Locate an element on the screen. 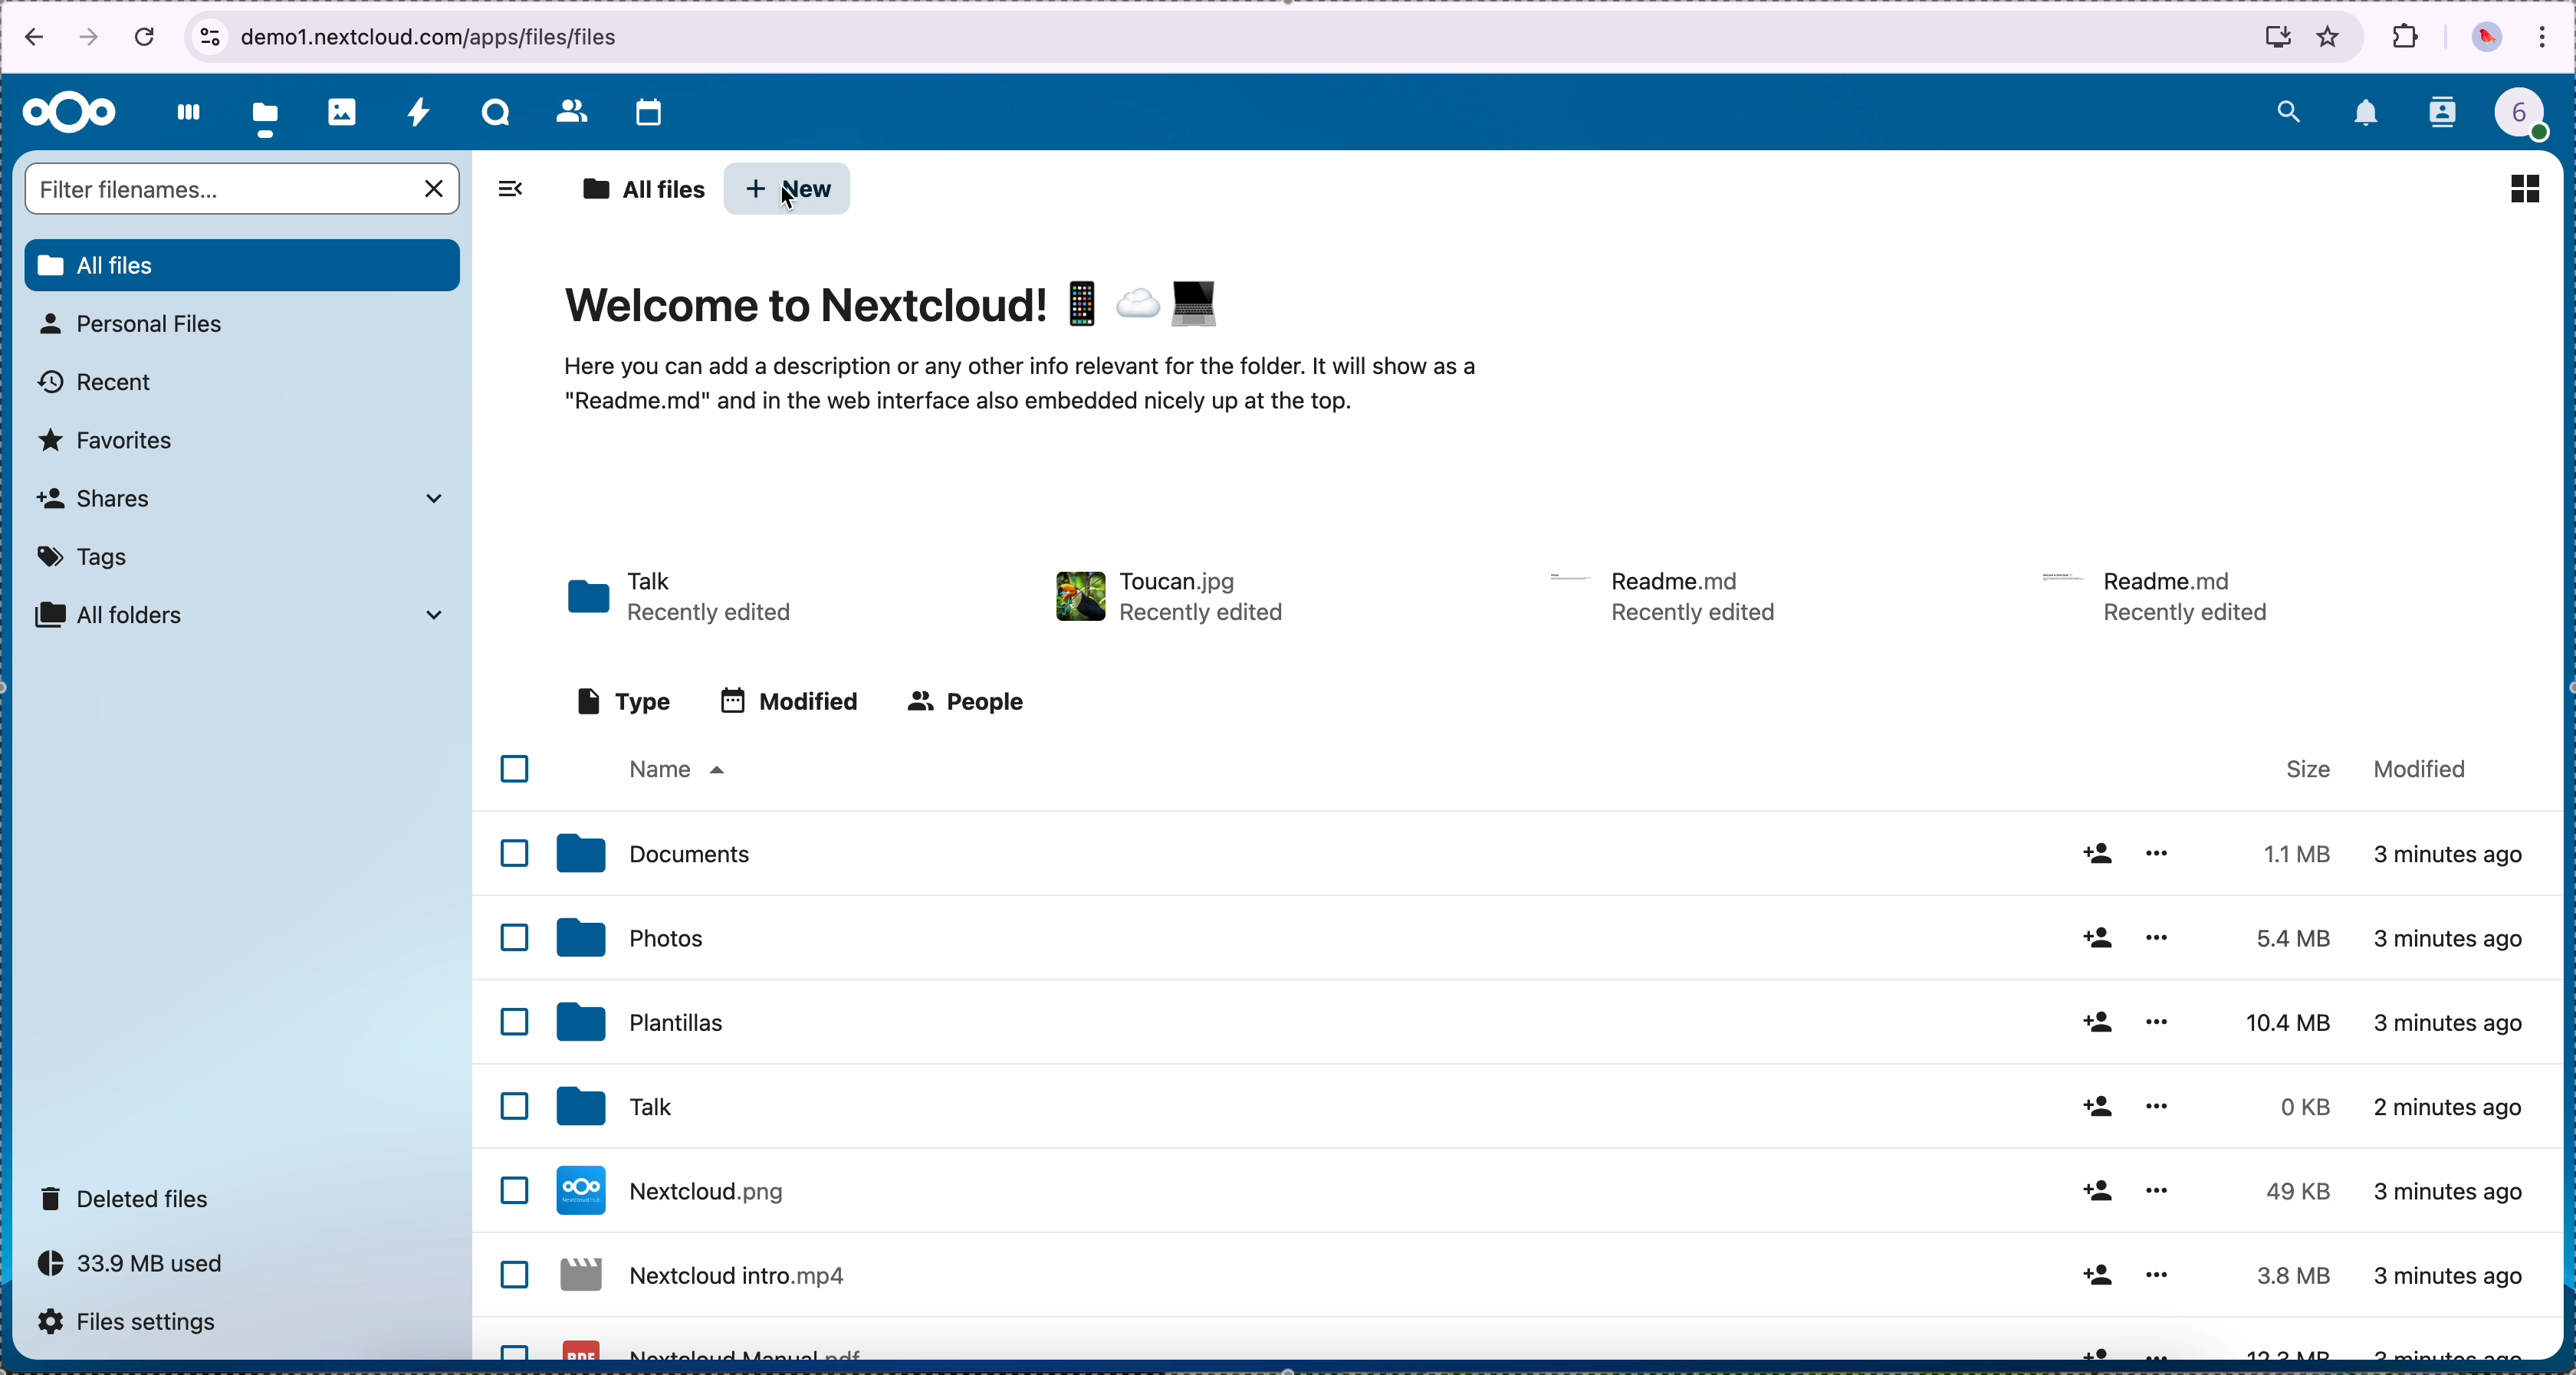 The image size is (2576, 1375). capacity is located at coordinates (142, 1269).